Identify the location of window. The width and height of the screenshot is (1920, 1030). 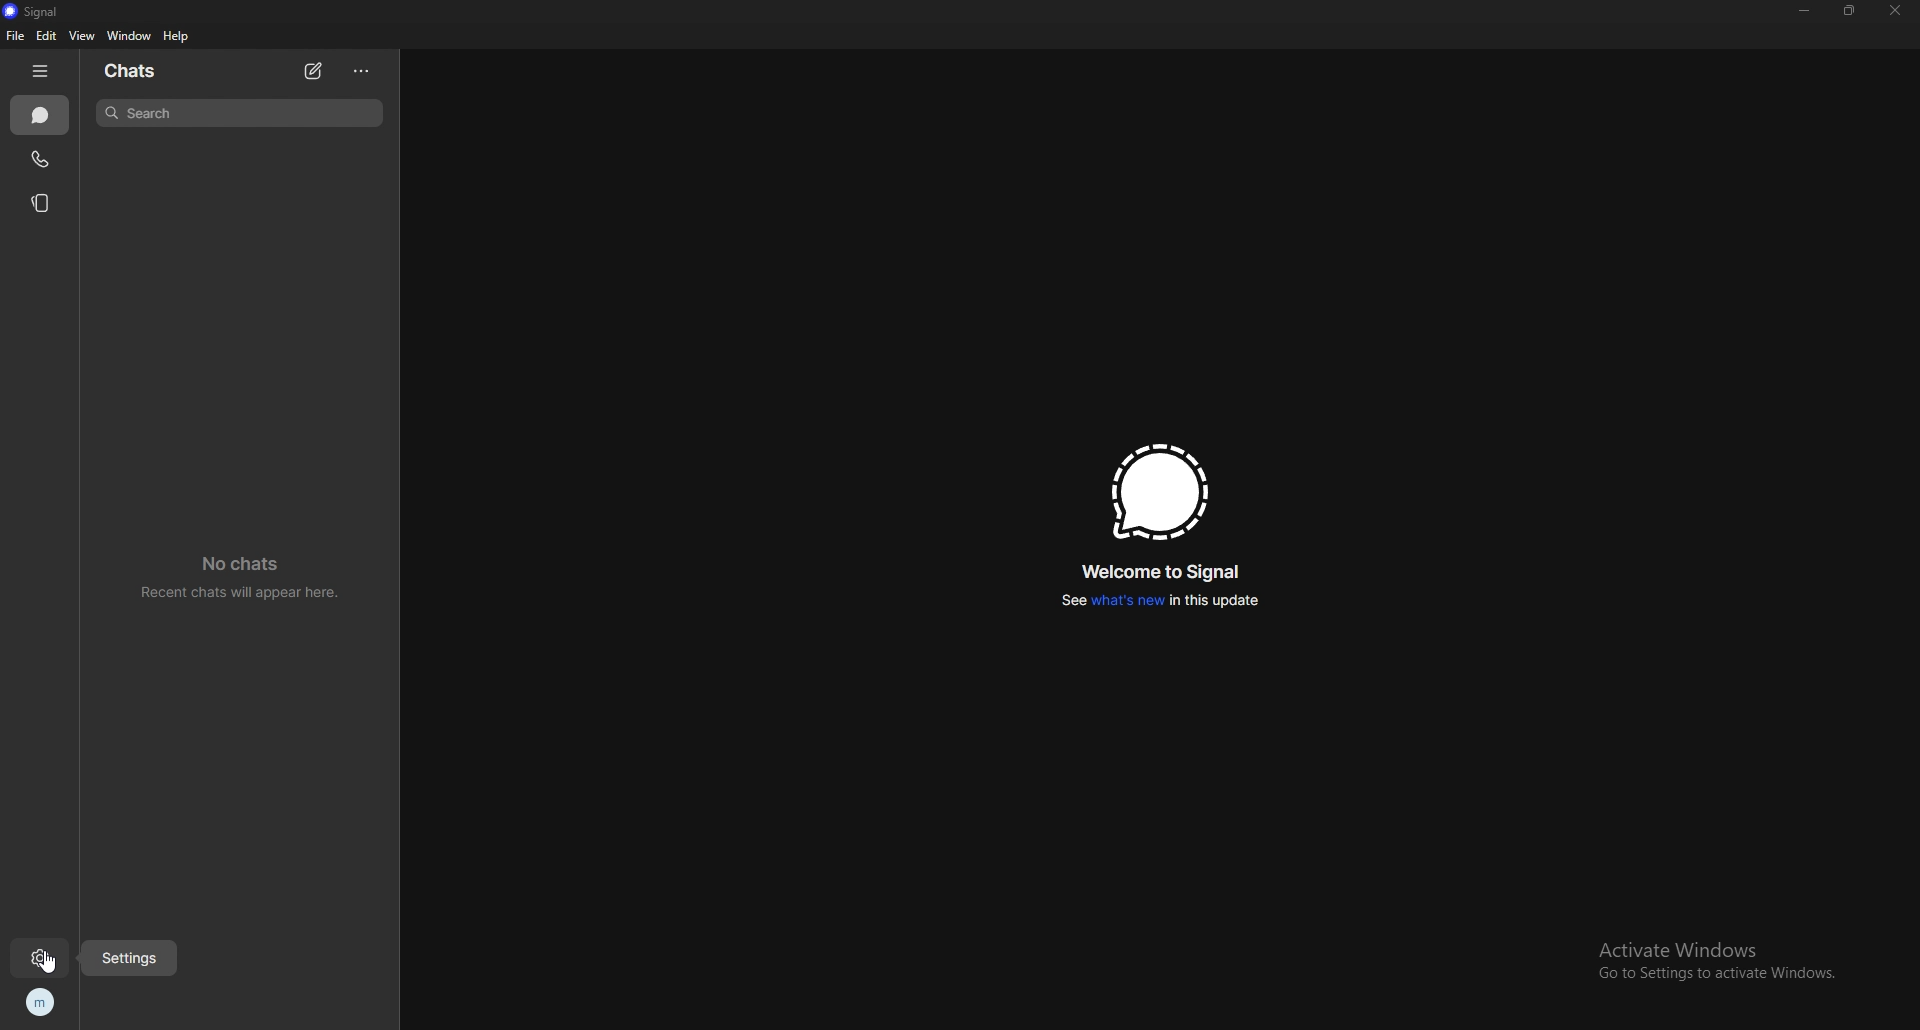
(131, 36).